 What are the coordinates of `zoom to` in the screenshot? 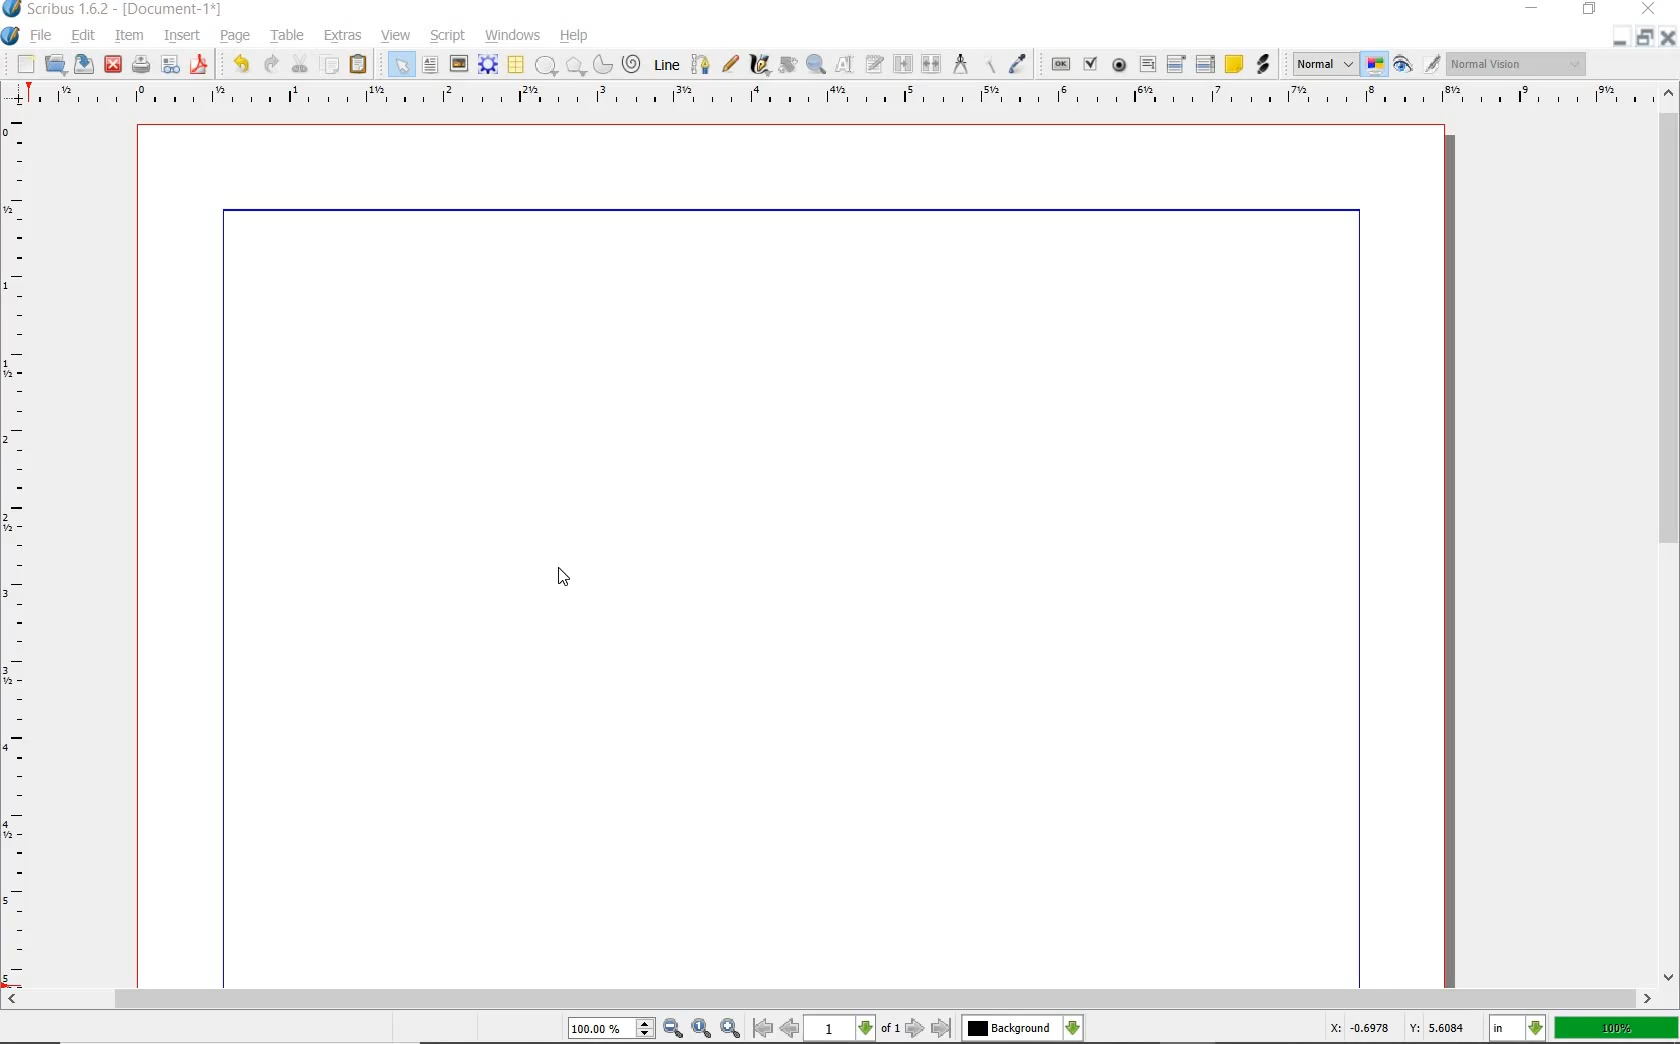 It's located at (703, 1028).